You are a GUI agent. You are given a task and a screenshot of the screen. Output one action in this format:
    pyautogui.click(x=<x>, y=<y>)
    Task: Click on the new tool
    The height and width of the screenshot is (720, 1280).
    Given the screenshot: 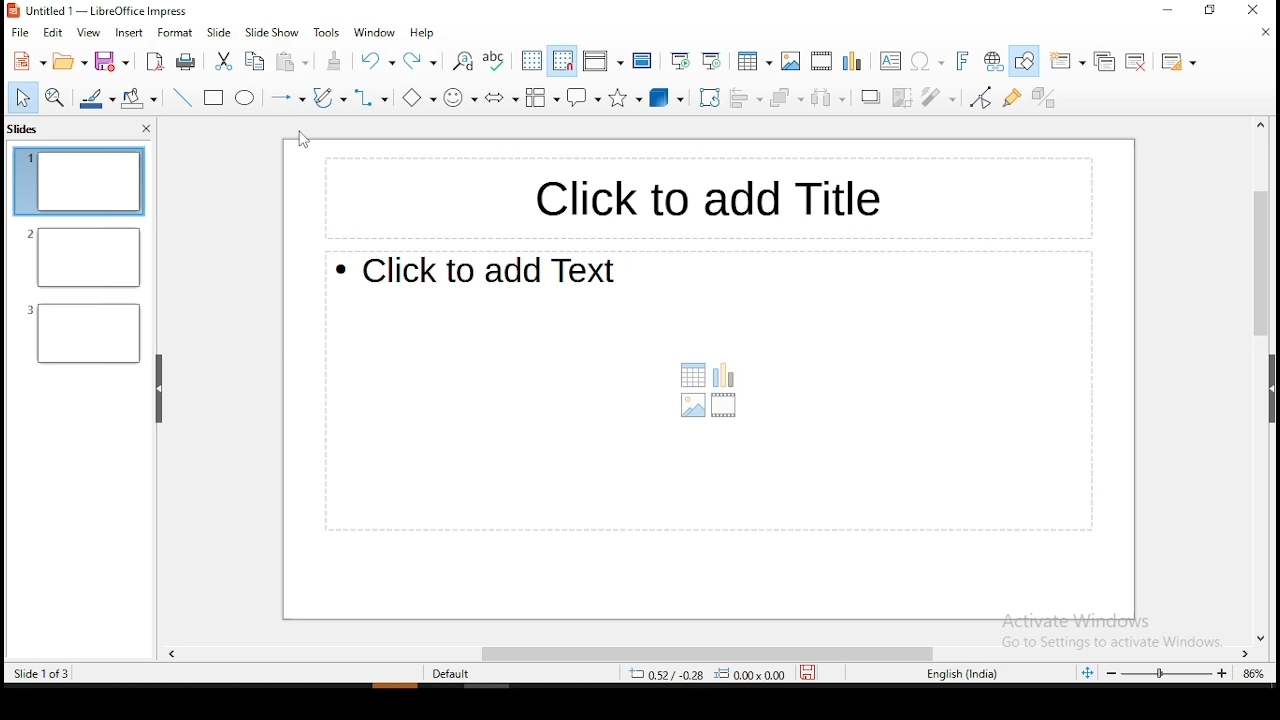 What is the action you would take?
    pyautogui.click(x=29, y=63)
    